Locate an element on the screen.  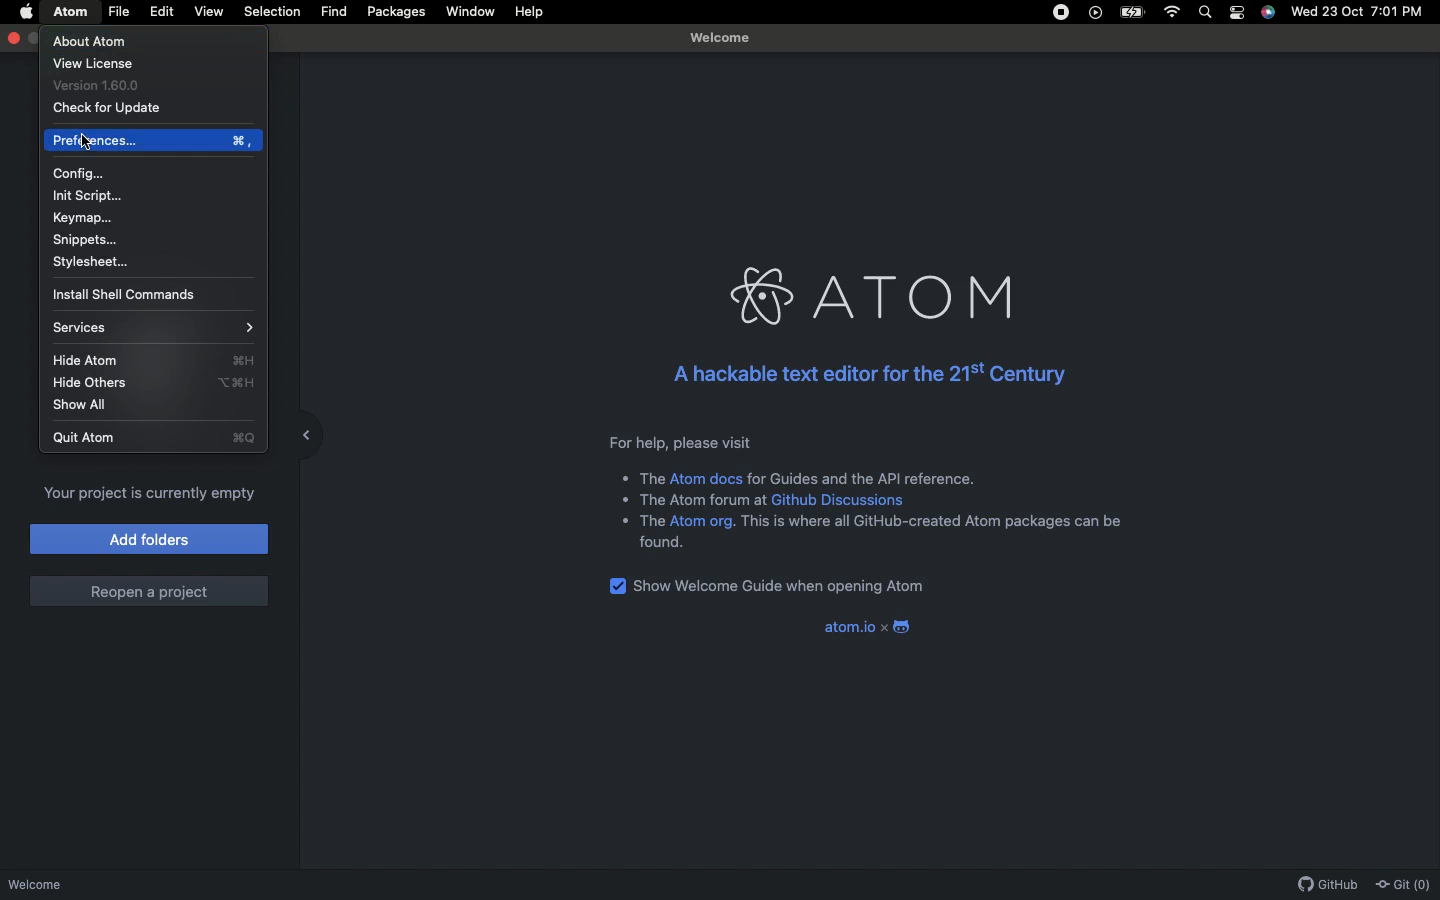
Show all is located at coordinates (84, 403).